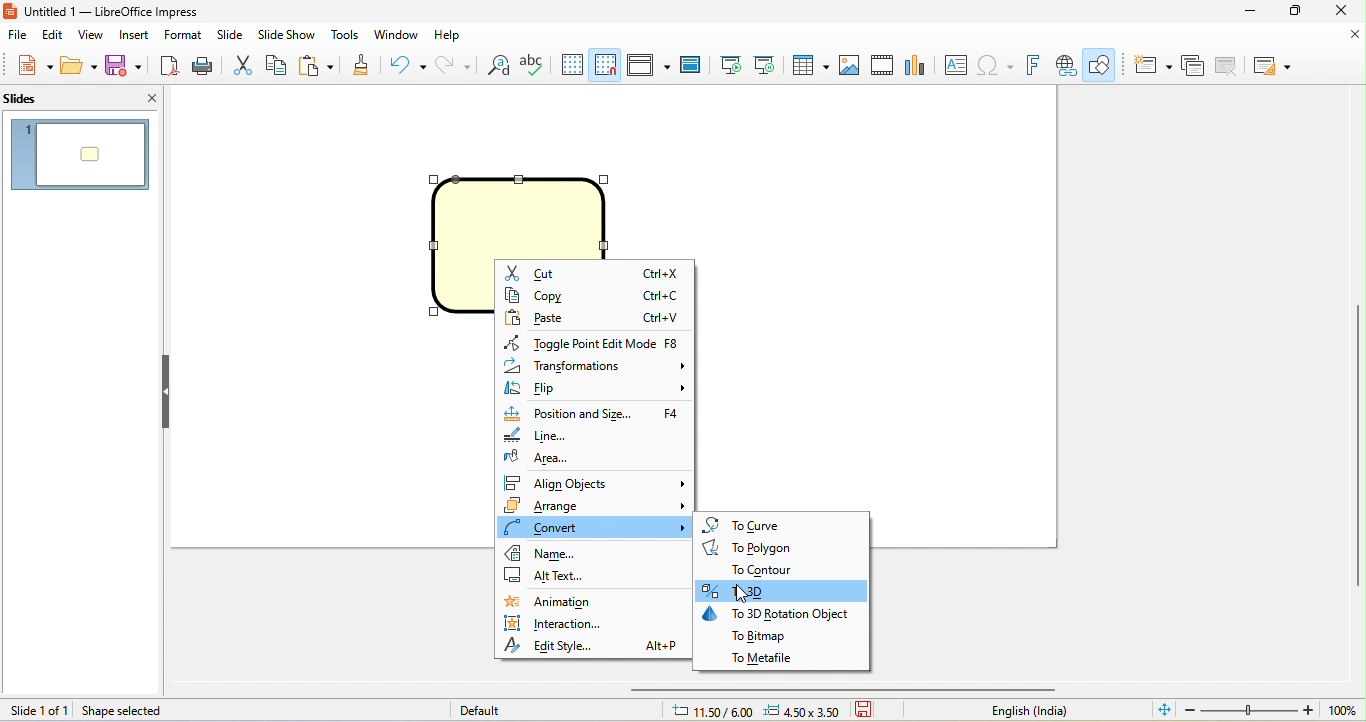 Image resolution: width=1366 pixels, height=722 pixels. What do you see at coordinates (1340, 37) in the screenshot?
I see `close` at bounding box center [1340, 37].